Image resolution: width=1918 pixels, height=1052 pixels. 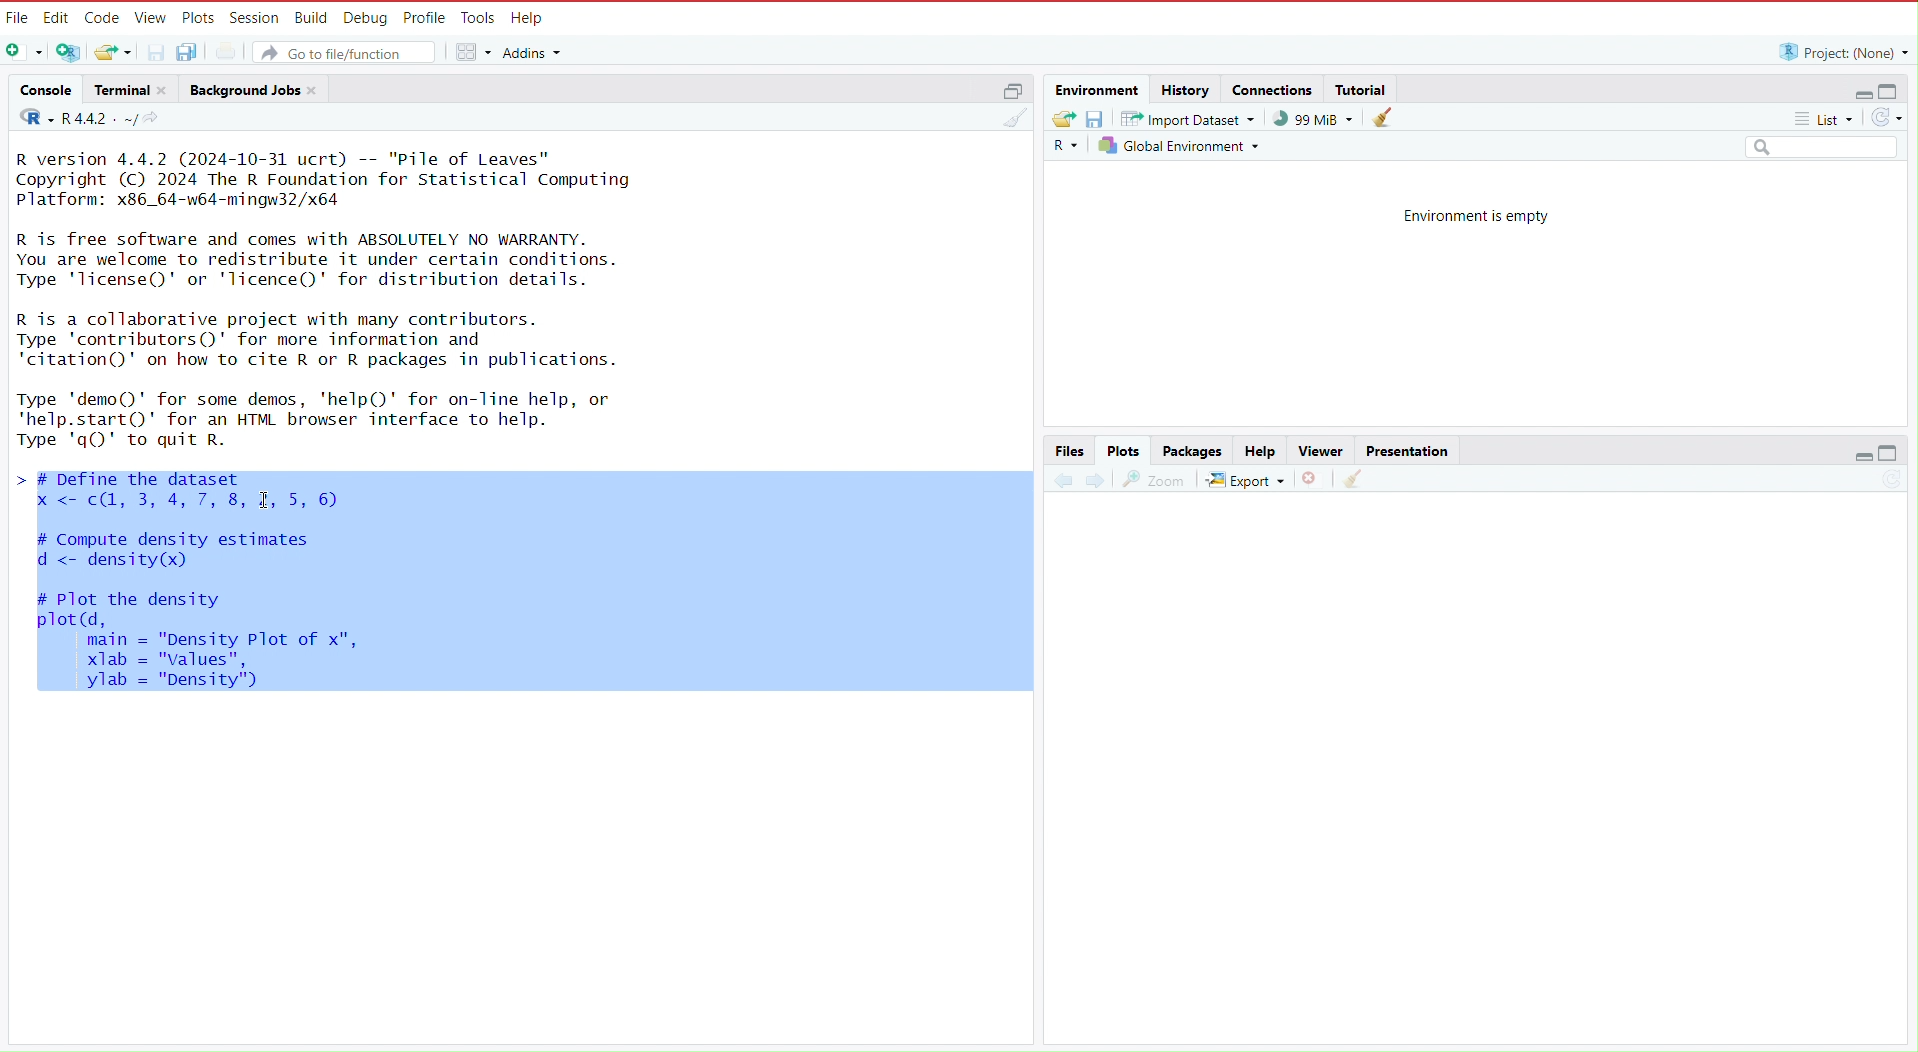 I want to click on minimize, so click(x=1855, y=89).